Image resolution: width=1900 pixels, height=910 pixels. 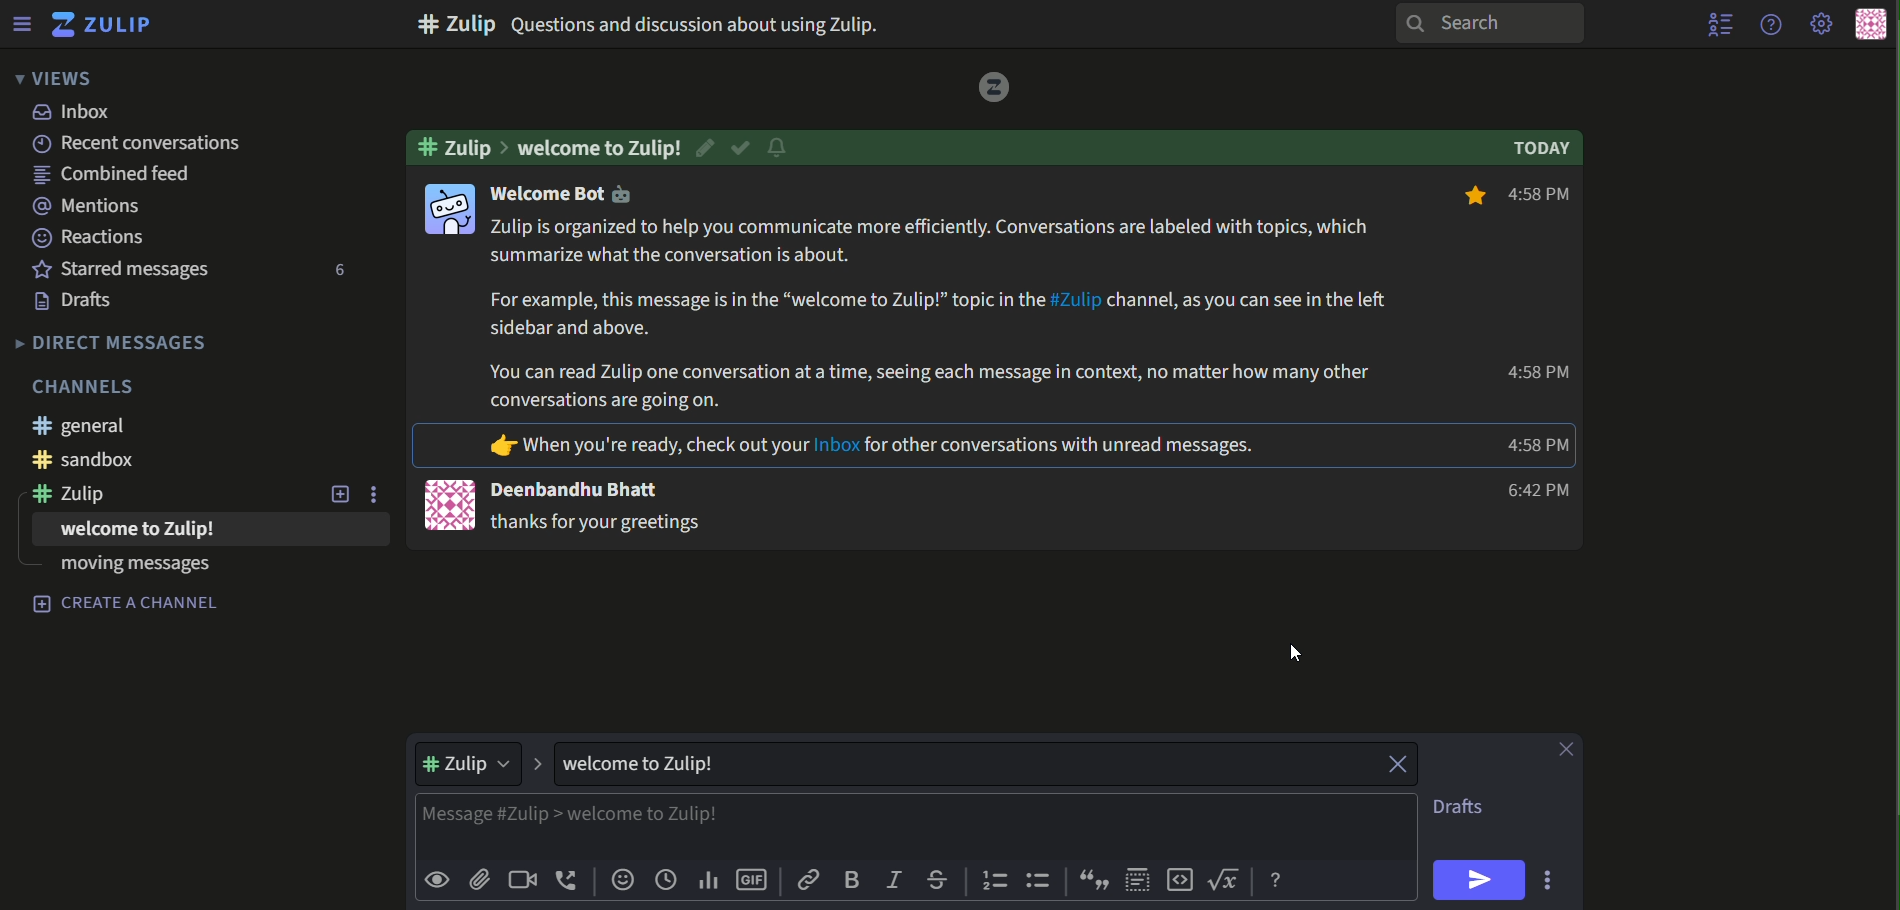 What do you see at coordinates (471, 764) in the screenshot?
I see `dropdown` at bounding box center [471, 764].